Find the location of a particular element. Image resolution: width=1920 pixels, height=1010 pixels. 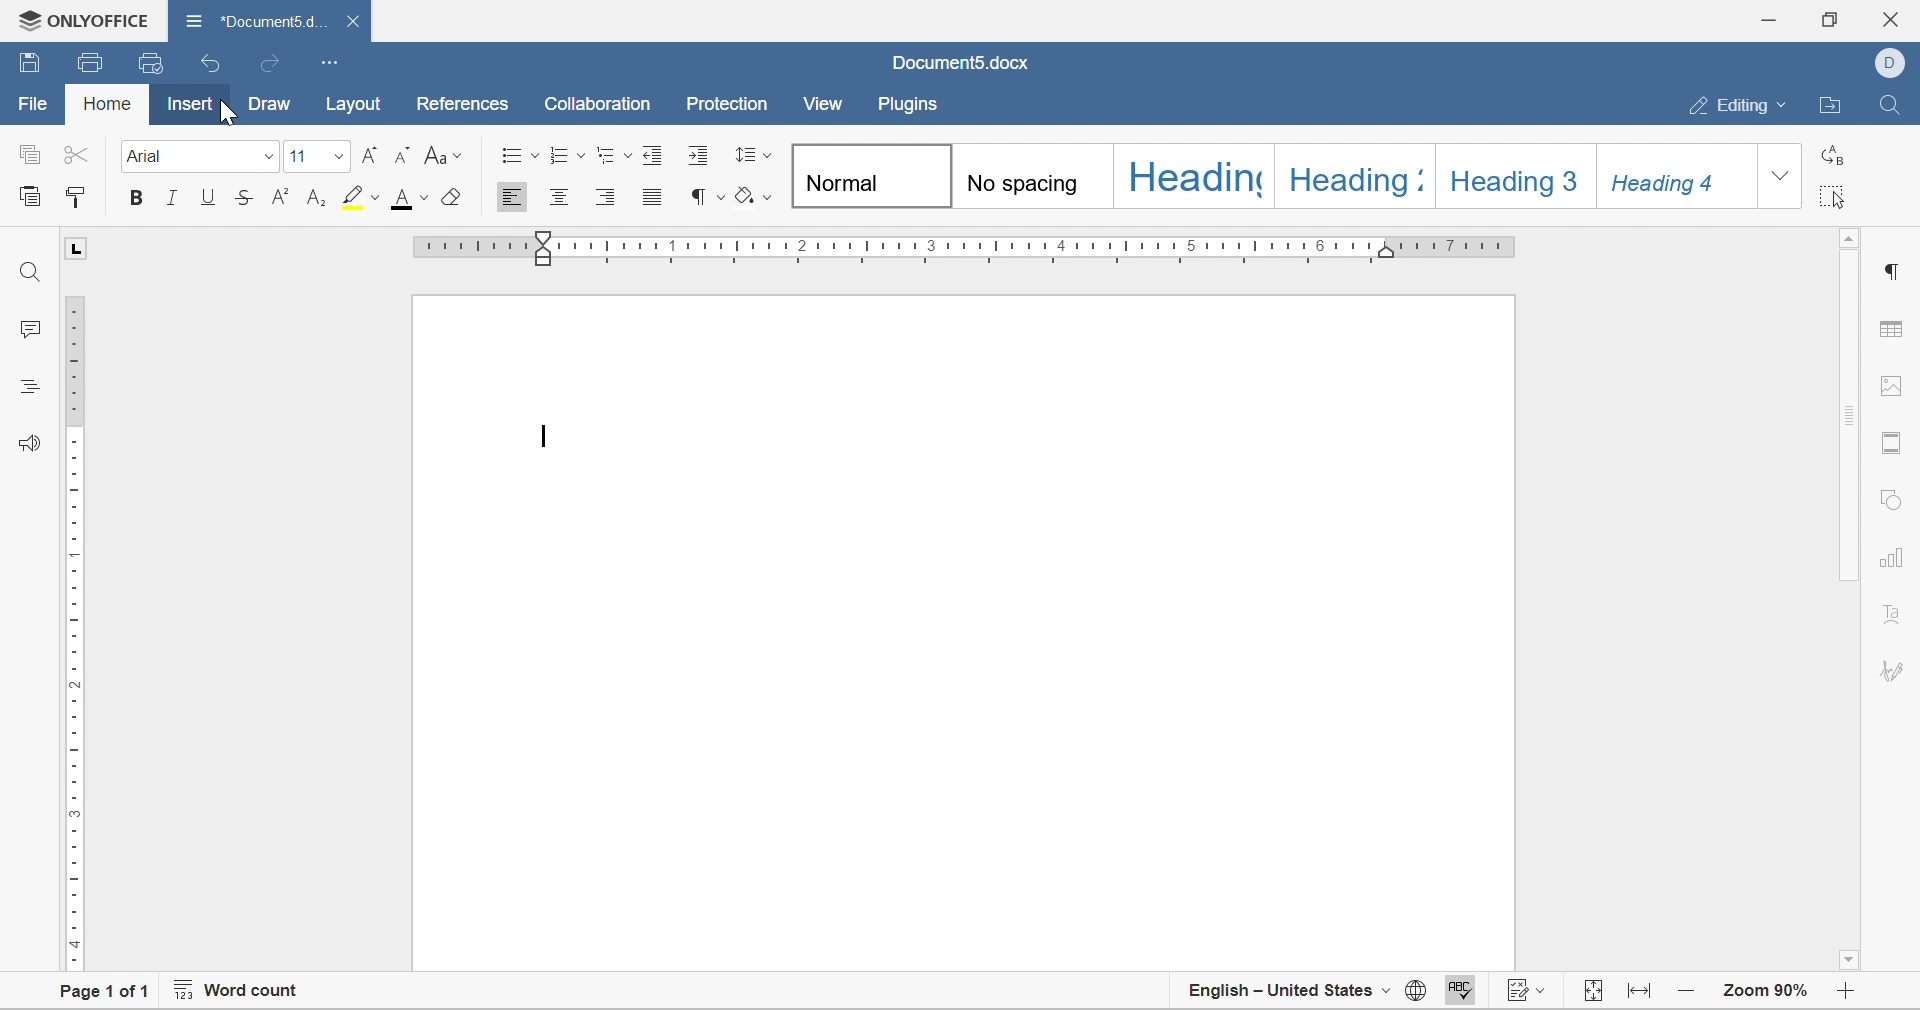

font color is located at coordinates (409, 199).